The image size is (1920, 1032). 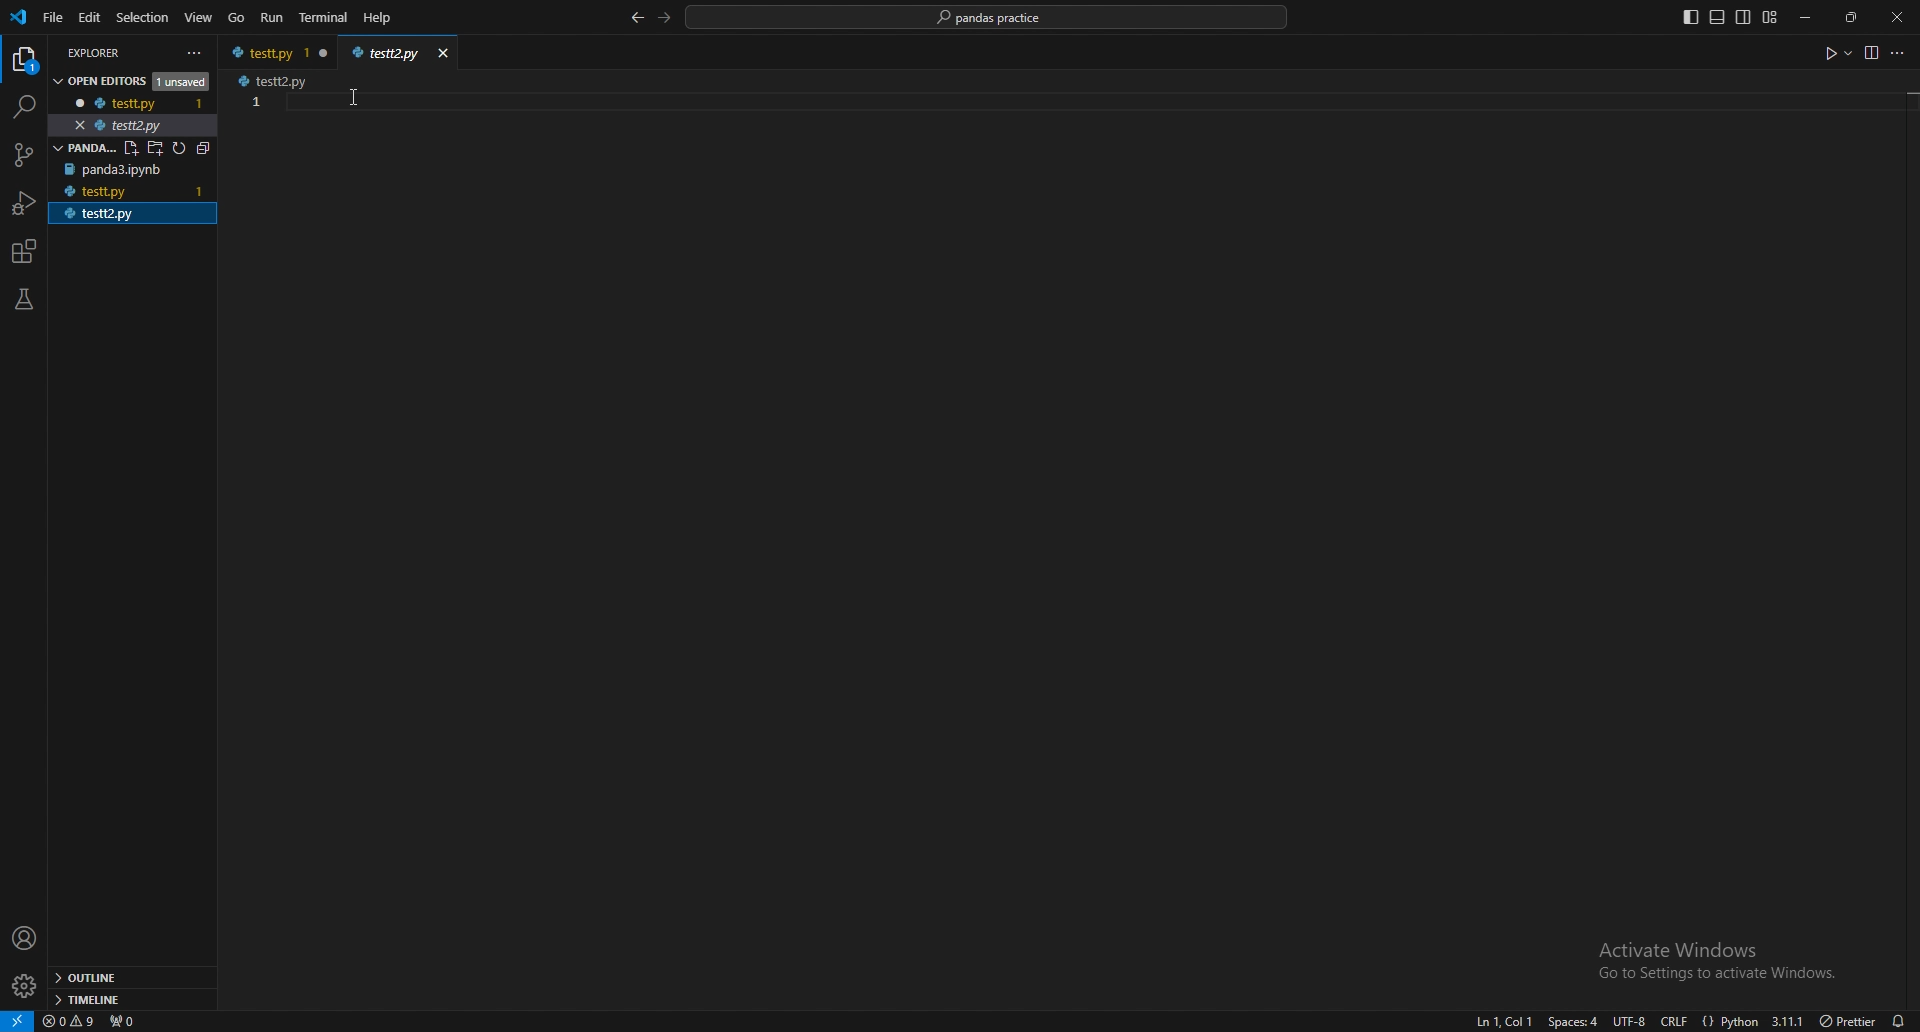 I want to click on panda3.ipynb, so click(x=123, y=170).